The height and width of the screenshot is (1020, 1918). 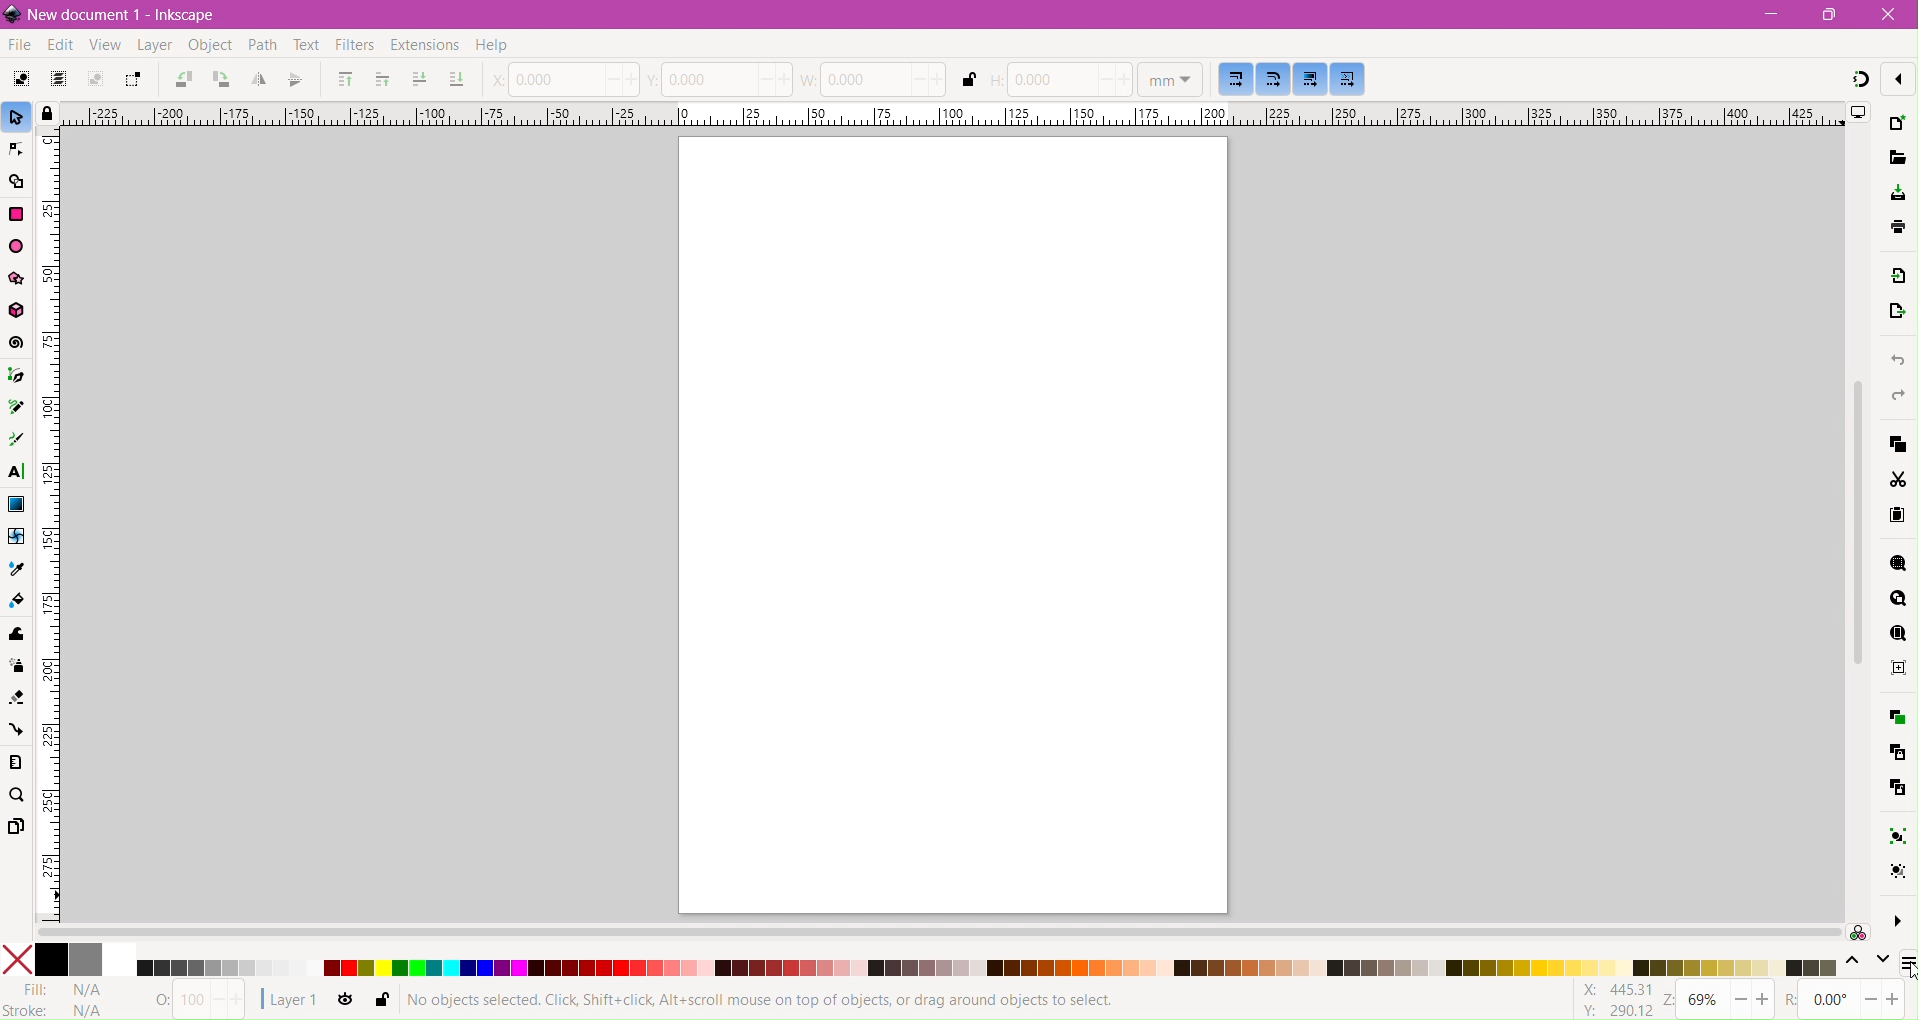 I want to click on Cut, so click(x=1898, y=480).